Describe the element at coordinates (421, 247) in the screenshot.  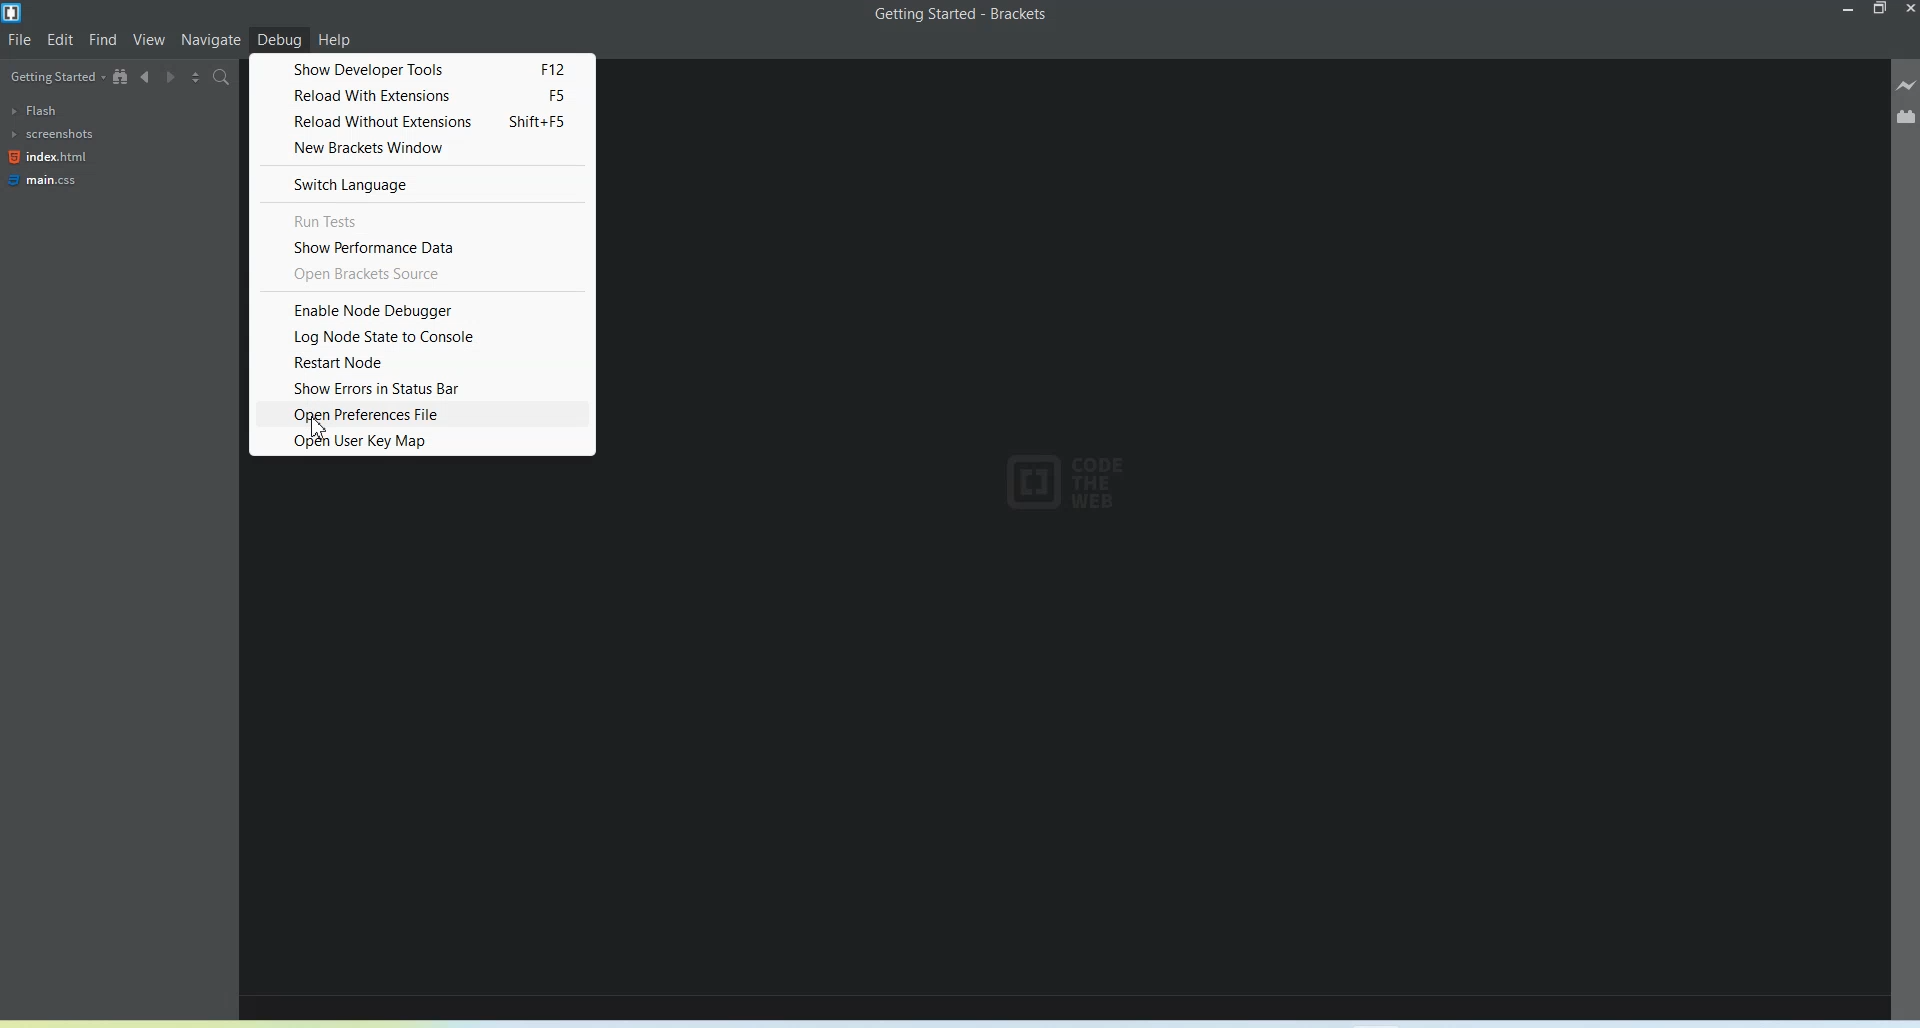
I see `Show Performance Data` at that location.